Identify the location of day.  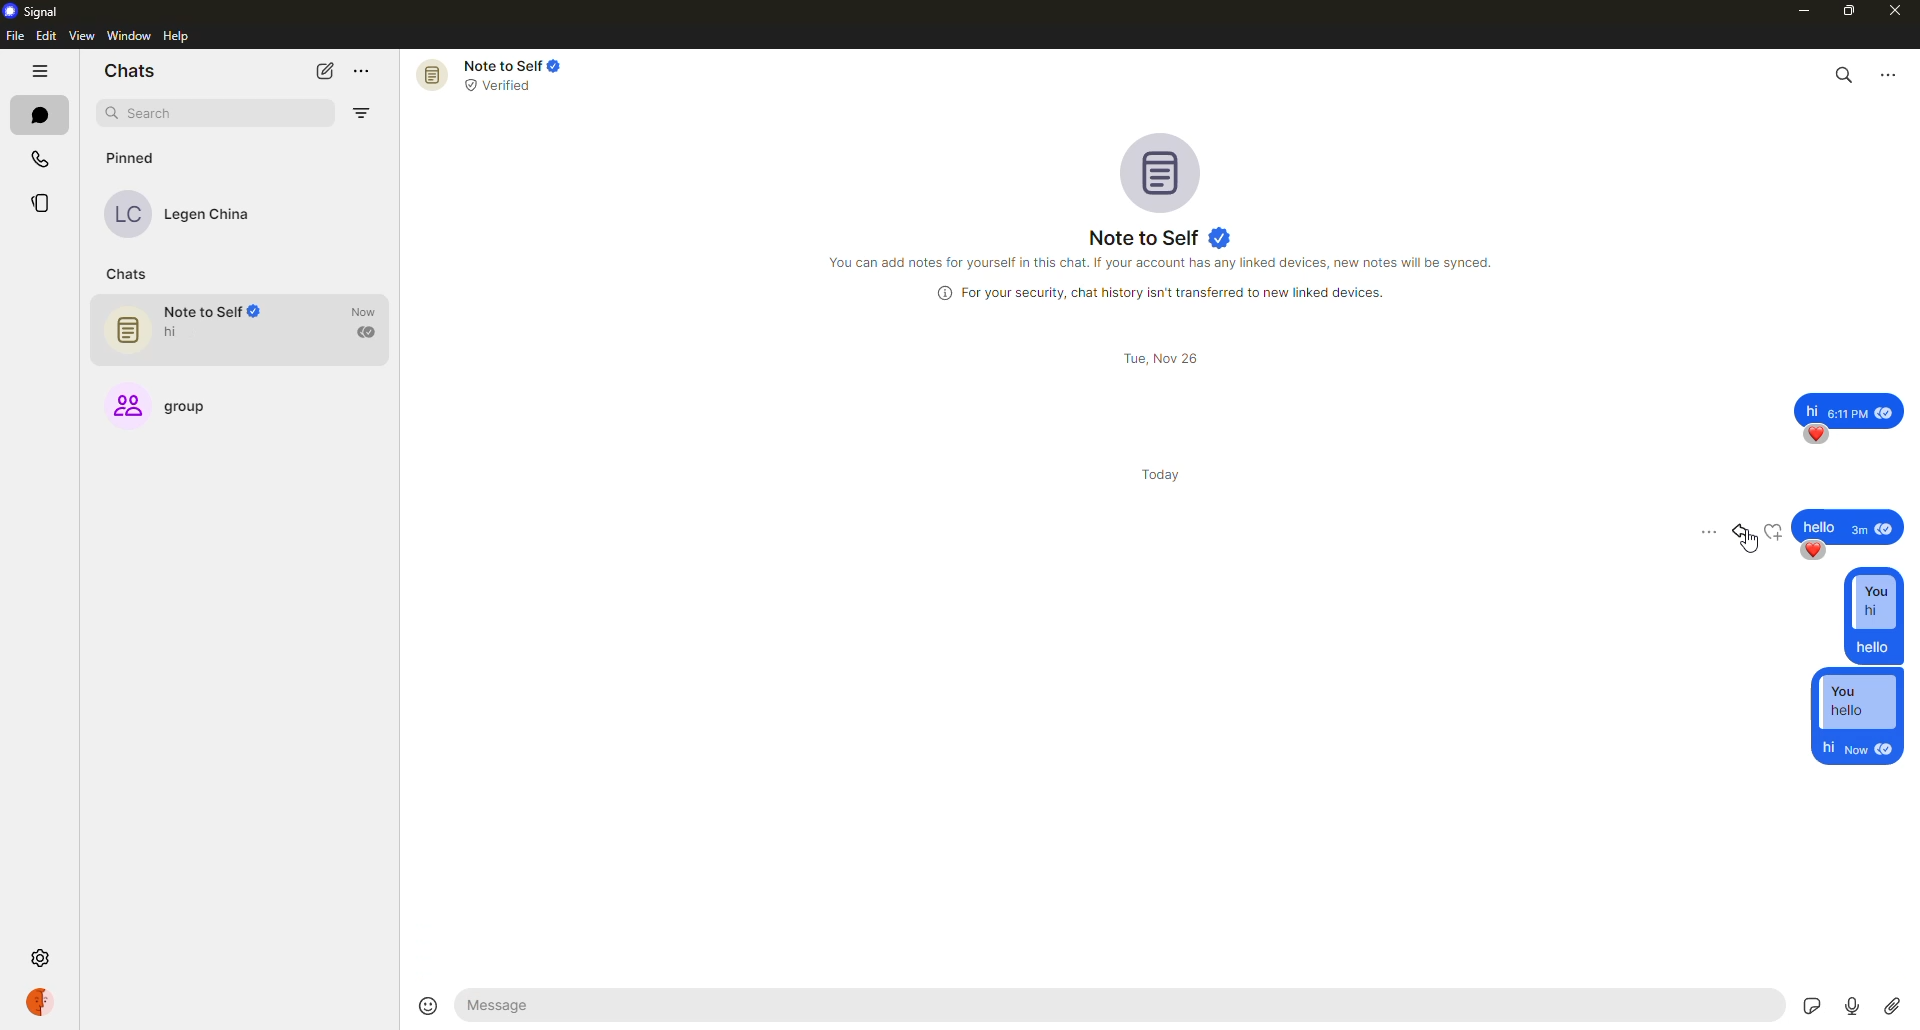
(1168, 473).